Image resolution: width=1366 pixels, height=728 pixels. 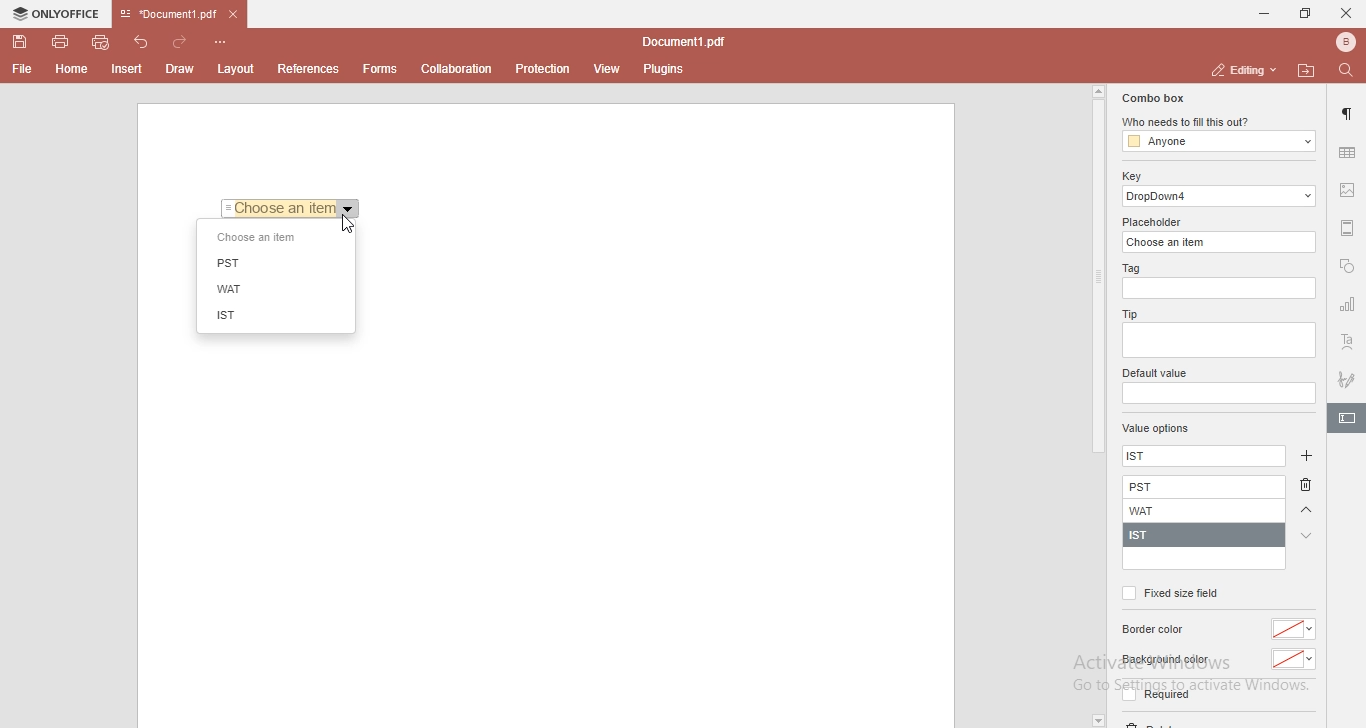 What do you see at coordinates (1217, 342) in the screenshot?
I see `empty box` at bounding box center [1217, 342].